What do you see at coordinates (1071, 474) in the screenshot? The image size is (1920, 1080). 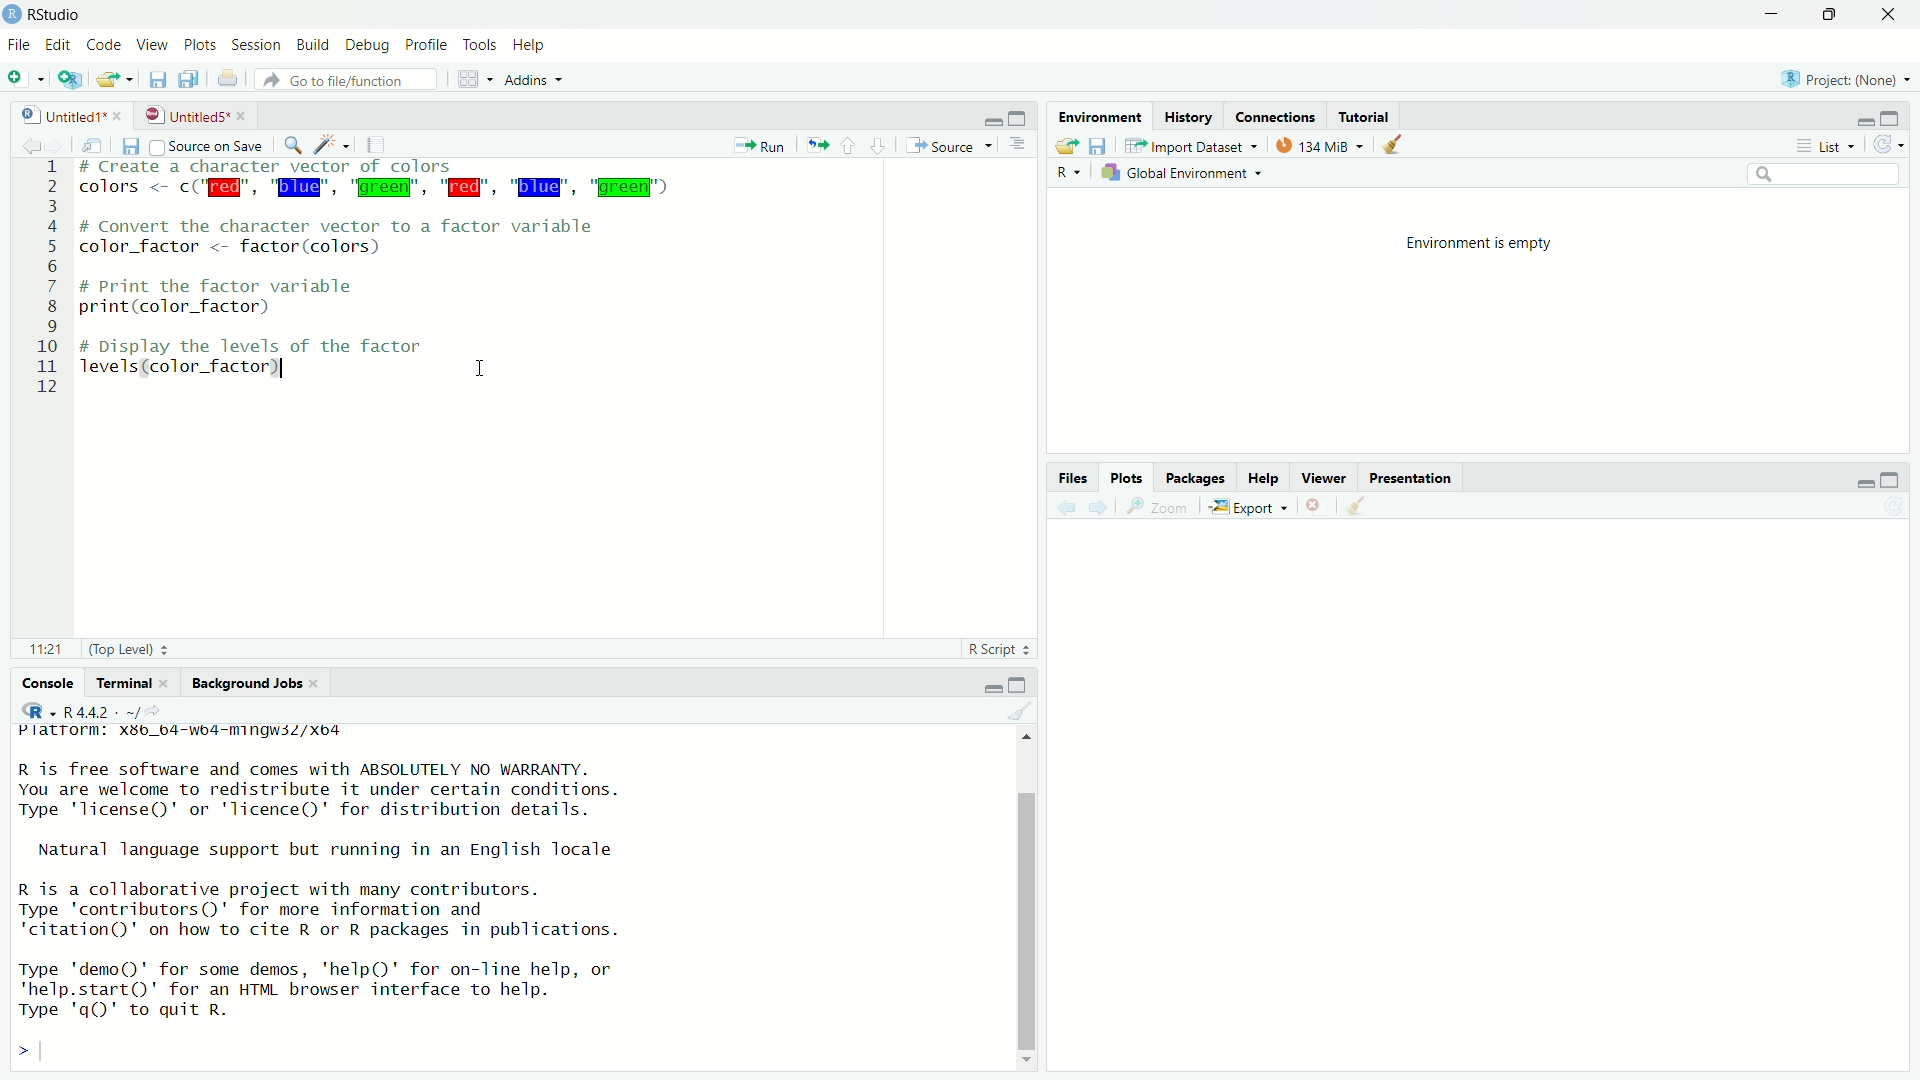 I see `Files` at bounding box center [1071, 474].